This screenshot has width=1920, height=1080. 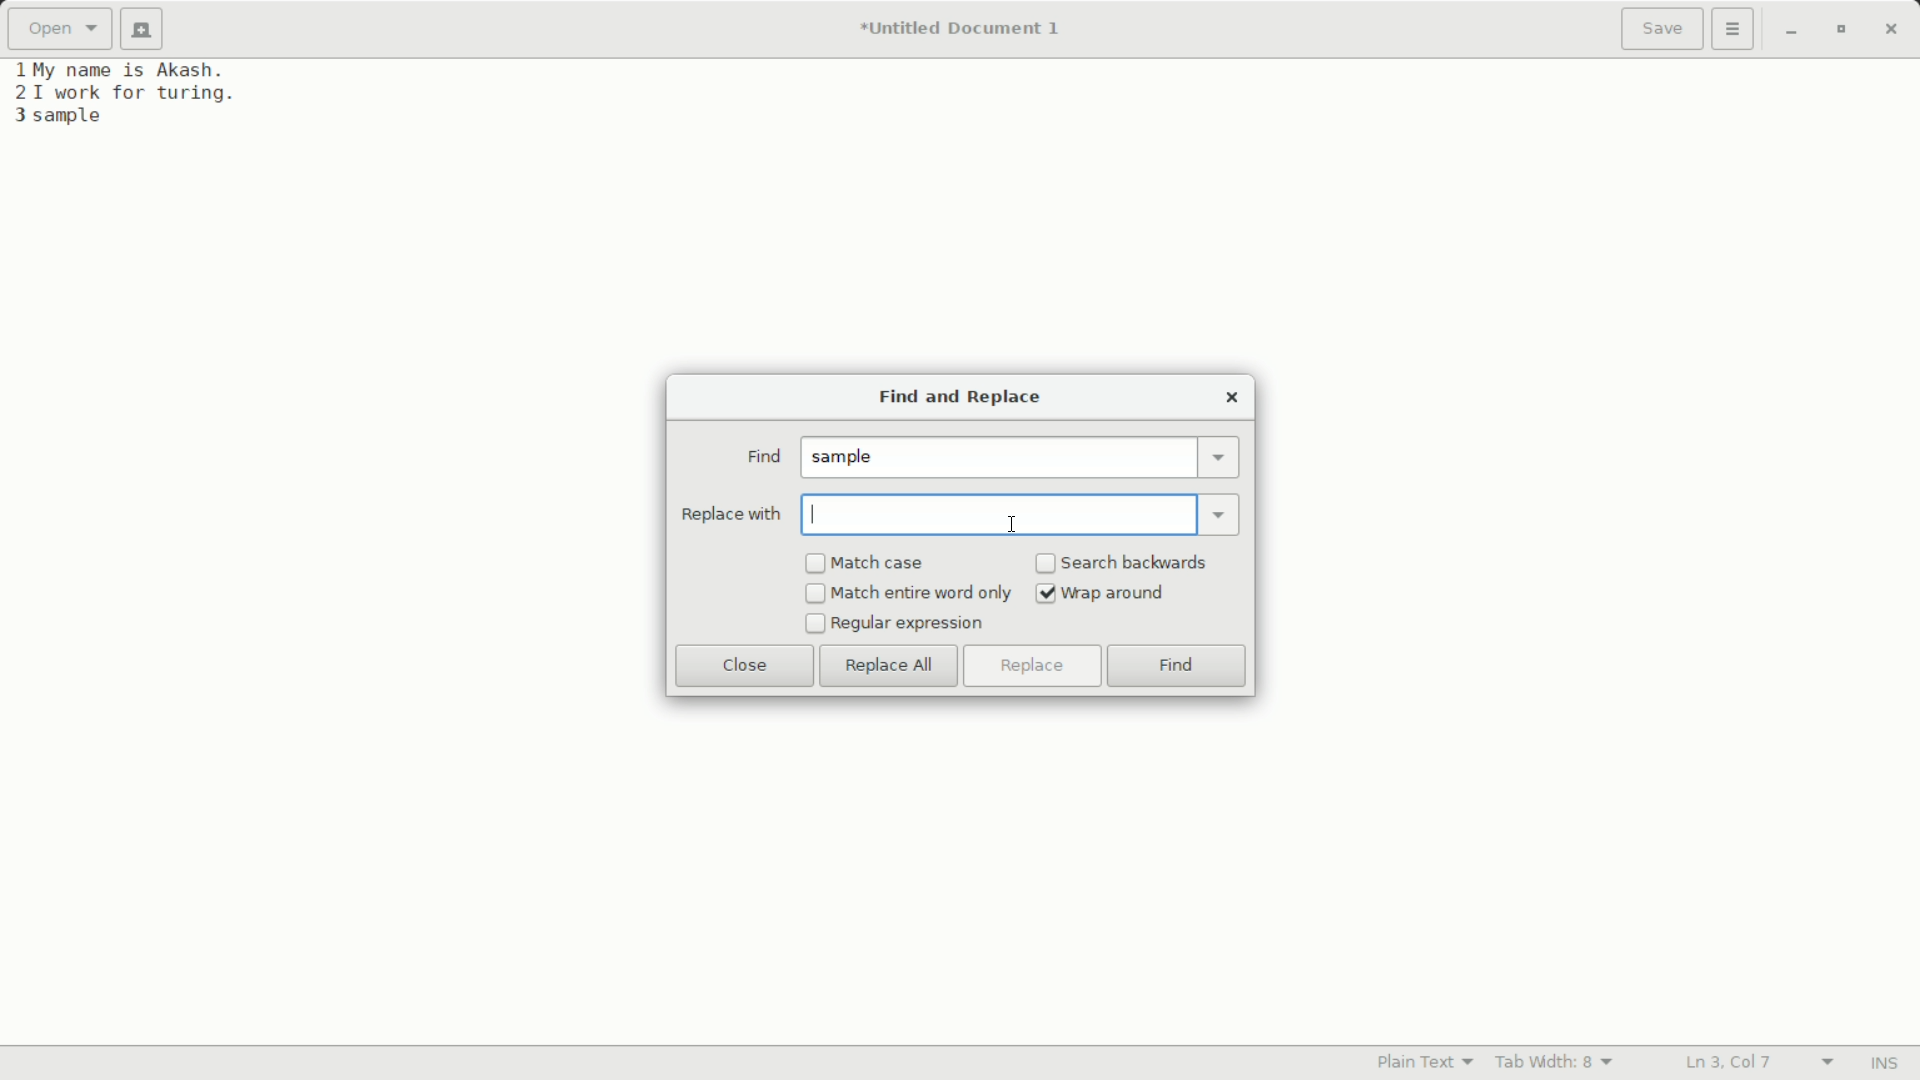 I want to click on checkbox, so click(x=815, y=595).